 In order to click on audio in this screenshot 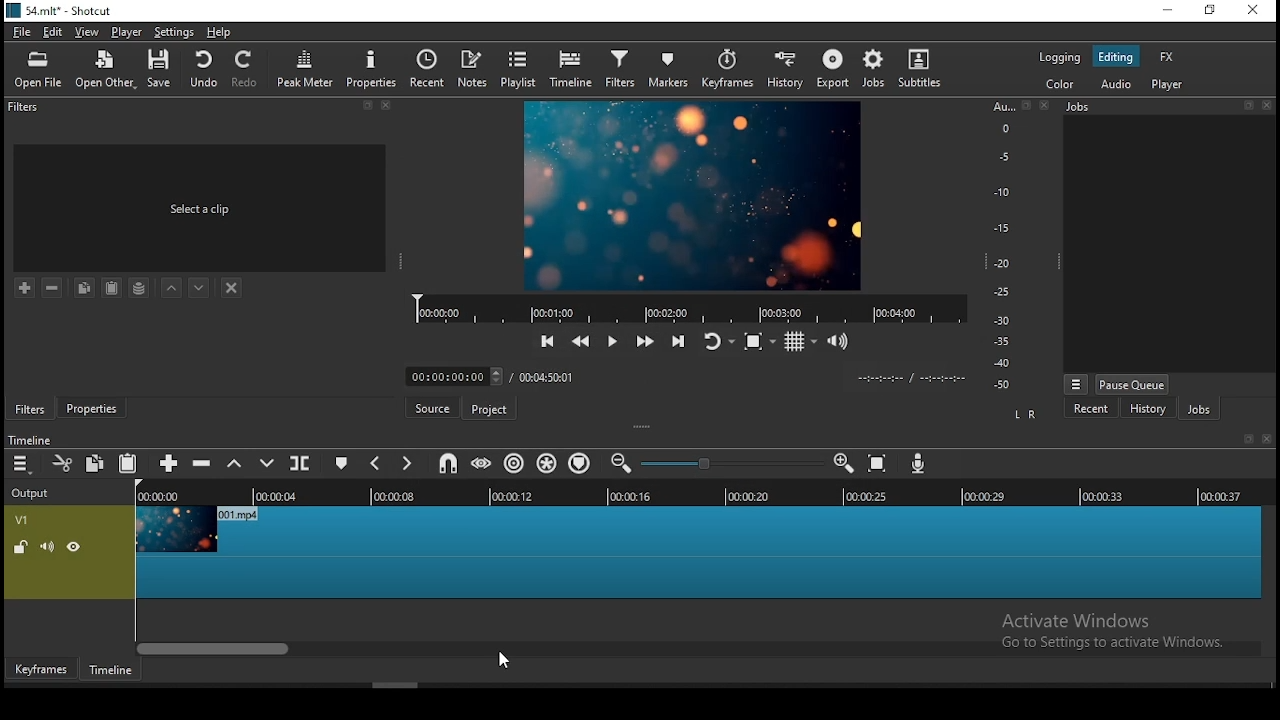, I will do `click(1115, 83)`.